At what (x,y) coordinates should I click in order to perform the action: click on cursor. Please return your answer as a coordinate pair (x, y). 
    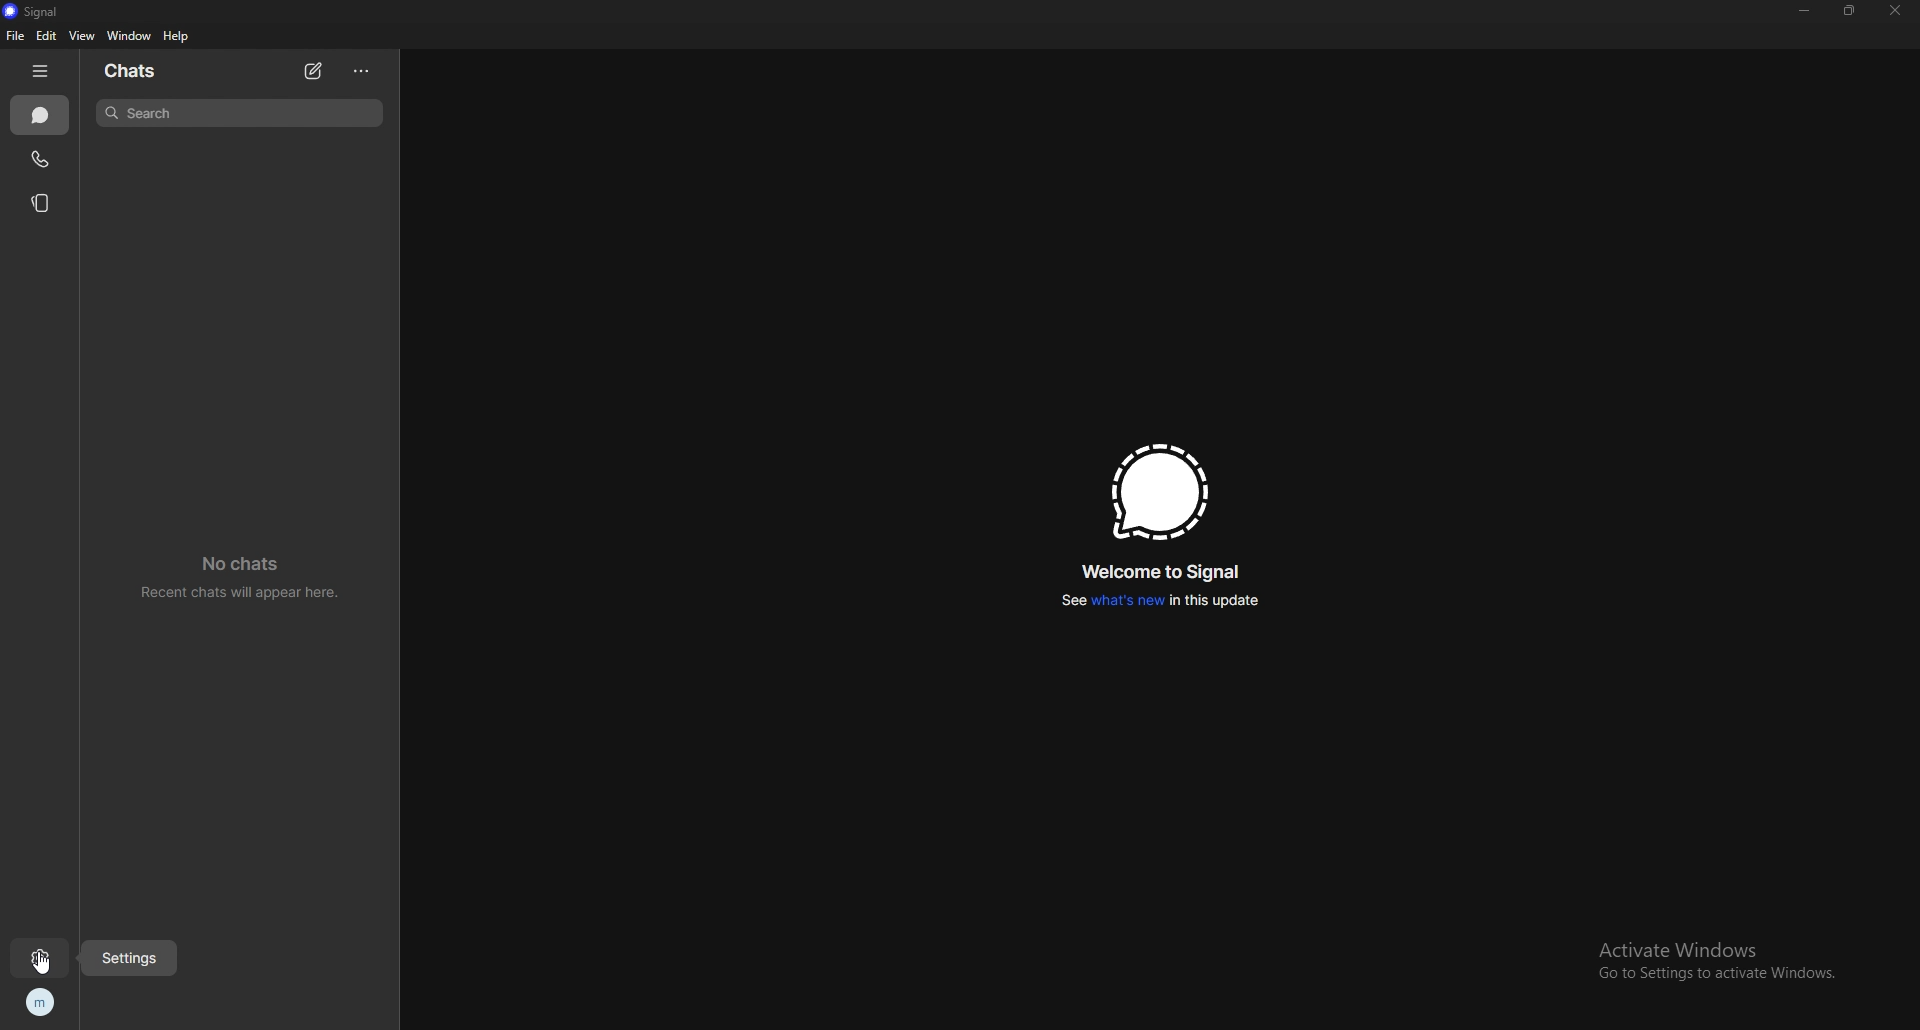
    Looking at the image, I should click on (45, 963).